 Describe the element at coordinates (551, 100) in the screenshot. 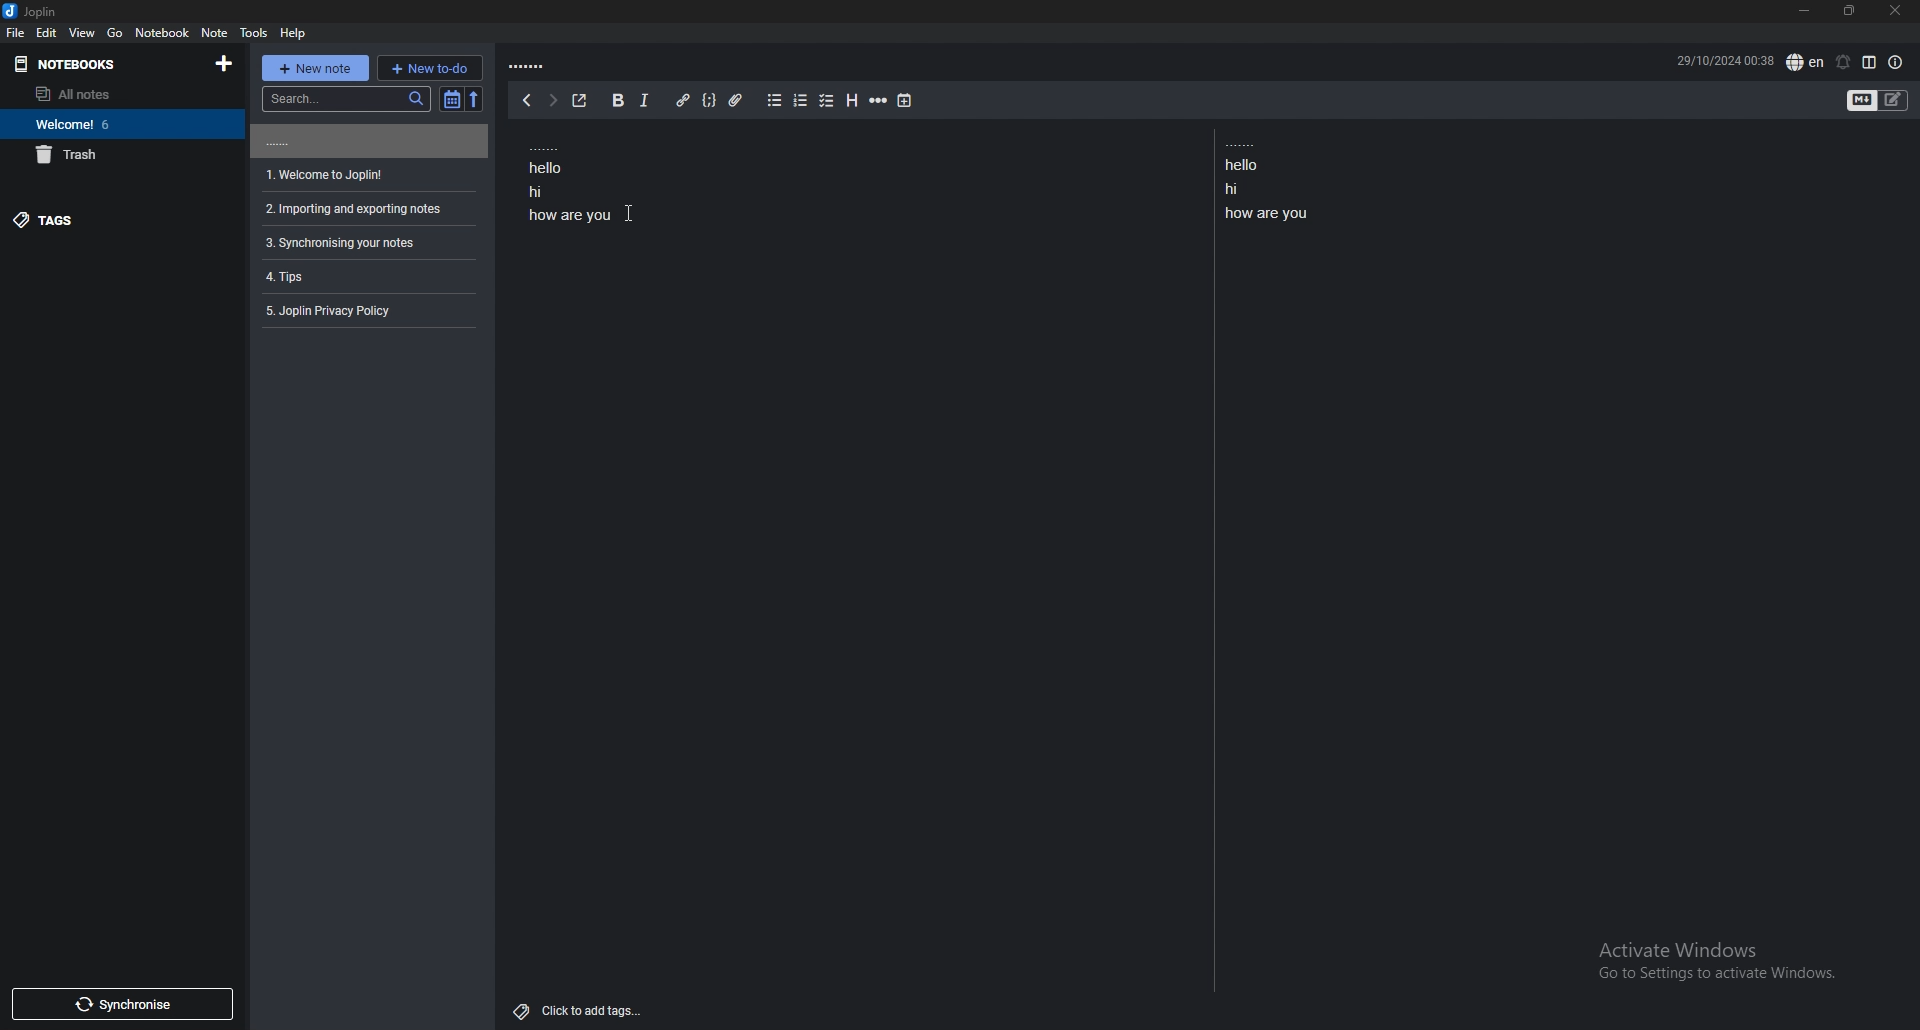

I see `forward` at that location.